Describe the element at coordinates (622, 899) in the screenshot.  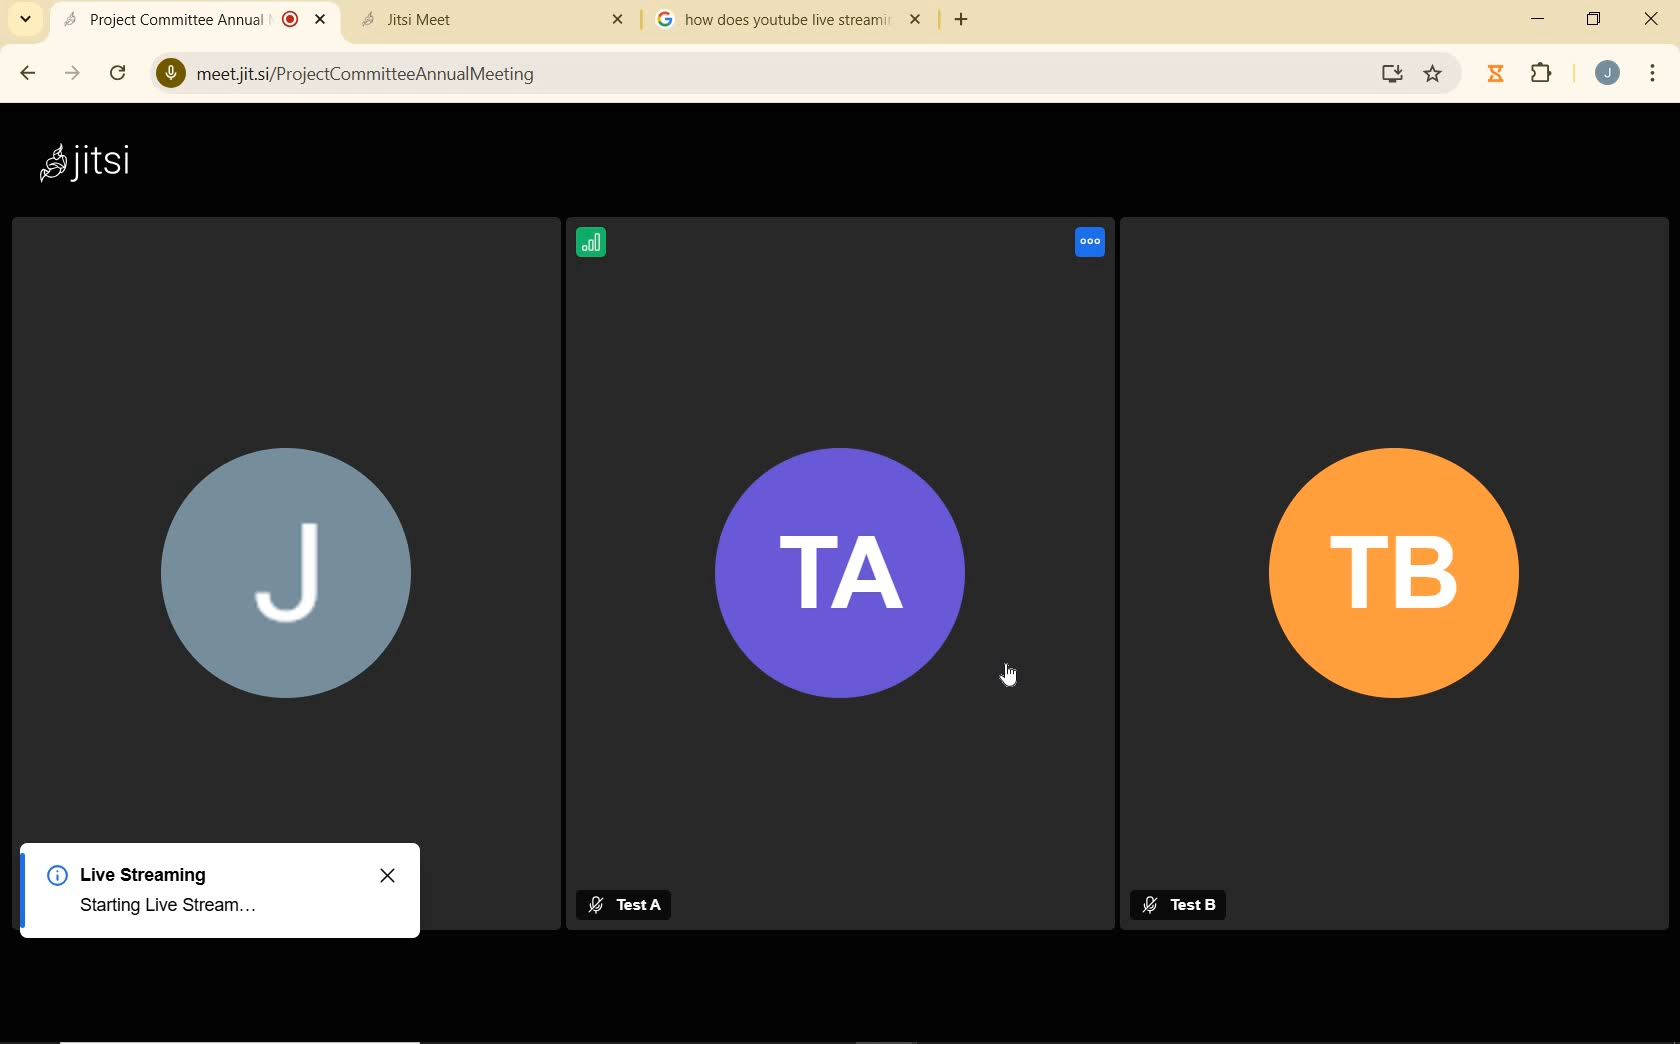
I see `Test A` at that location.